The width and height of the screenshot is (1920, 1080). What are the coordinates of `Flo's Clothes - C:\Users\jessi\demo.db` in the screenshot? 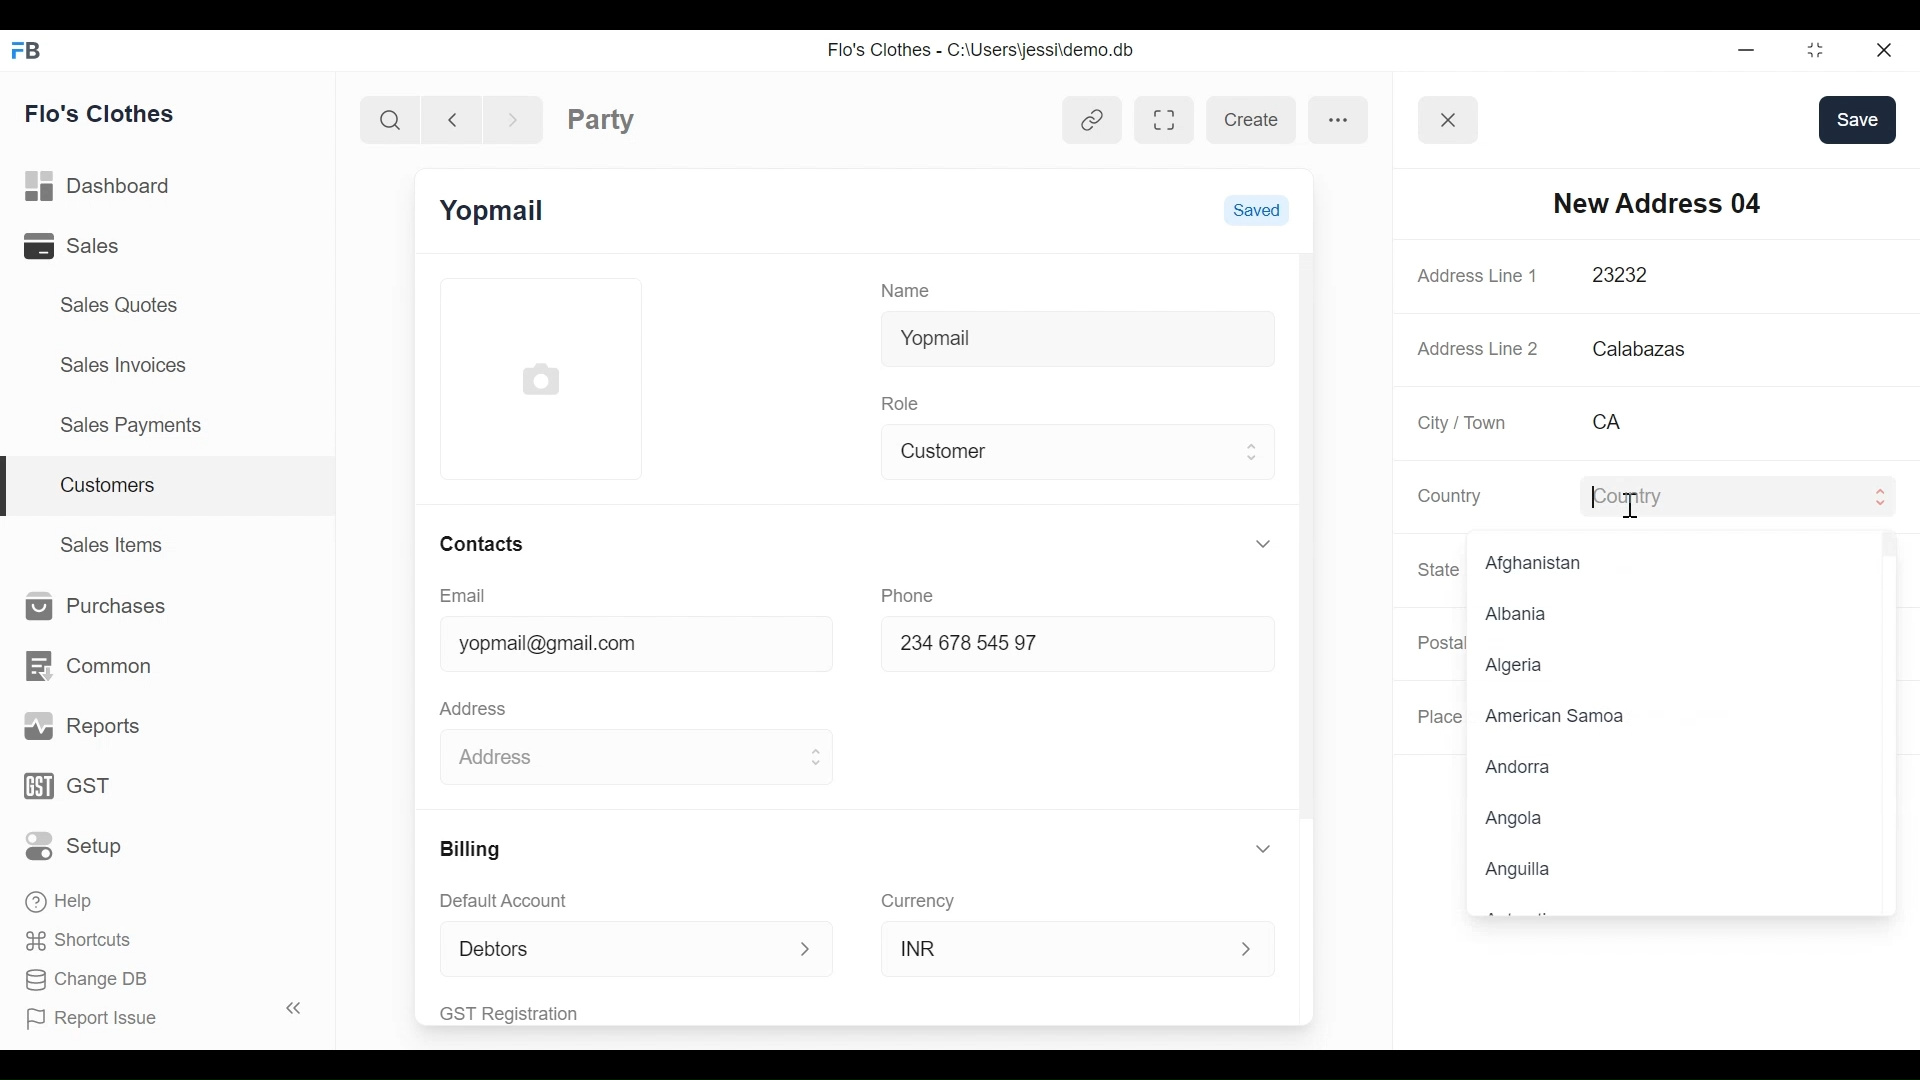 It's located at (984, 51).